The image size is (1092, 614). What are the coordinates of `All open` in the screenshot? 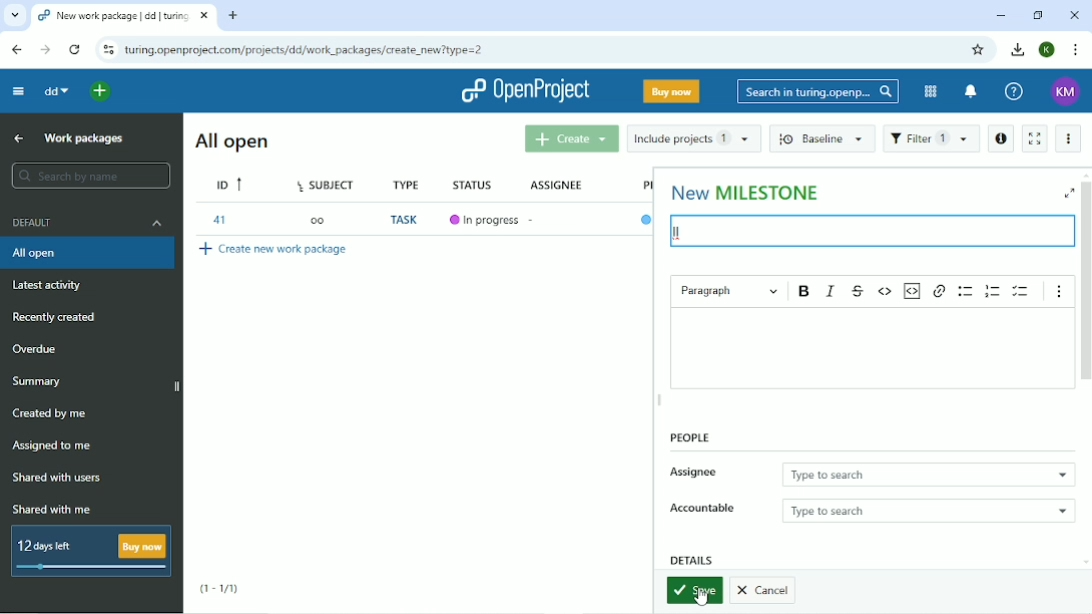 It's located at (90, 254).